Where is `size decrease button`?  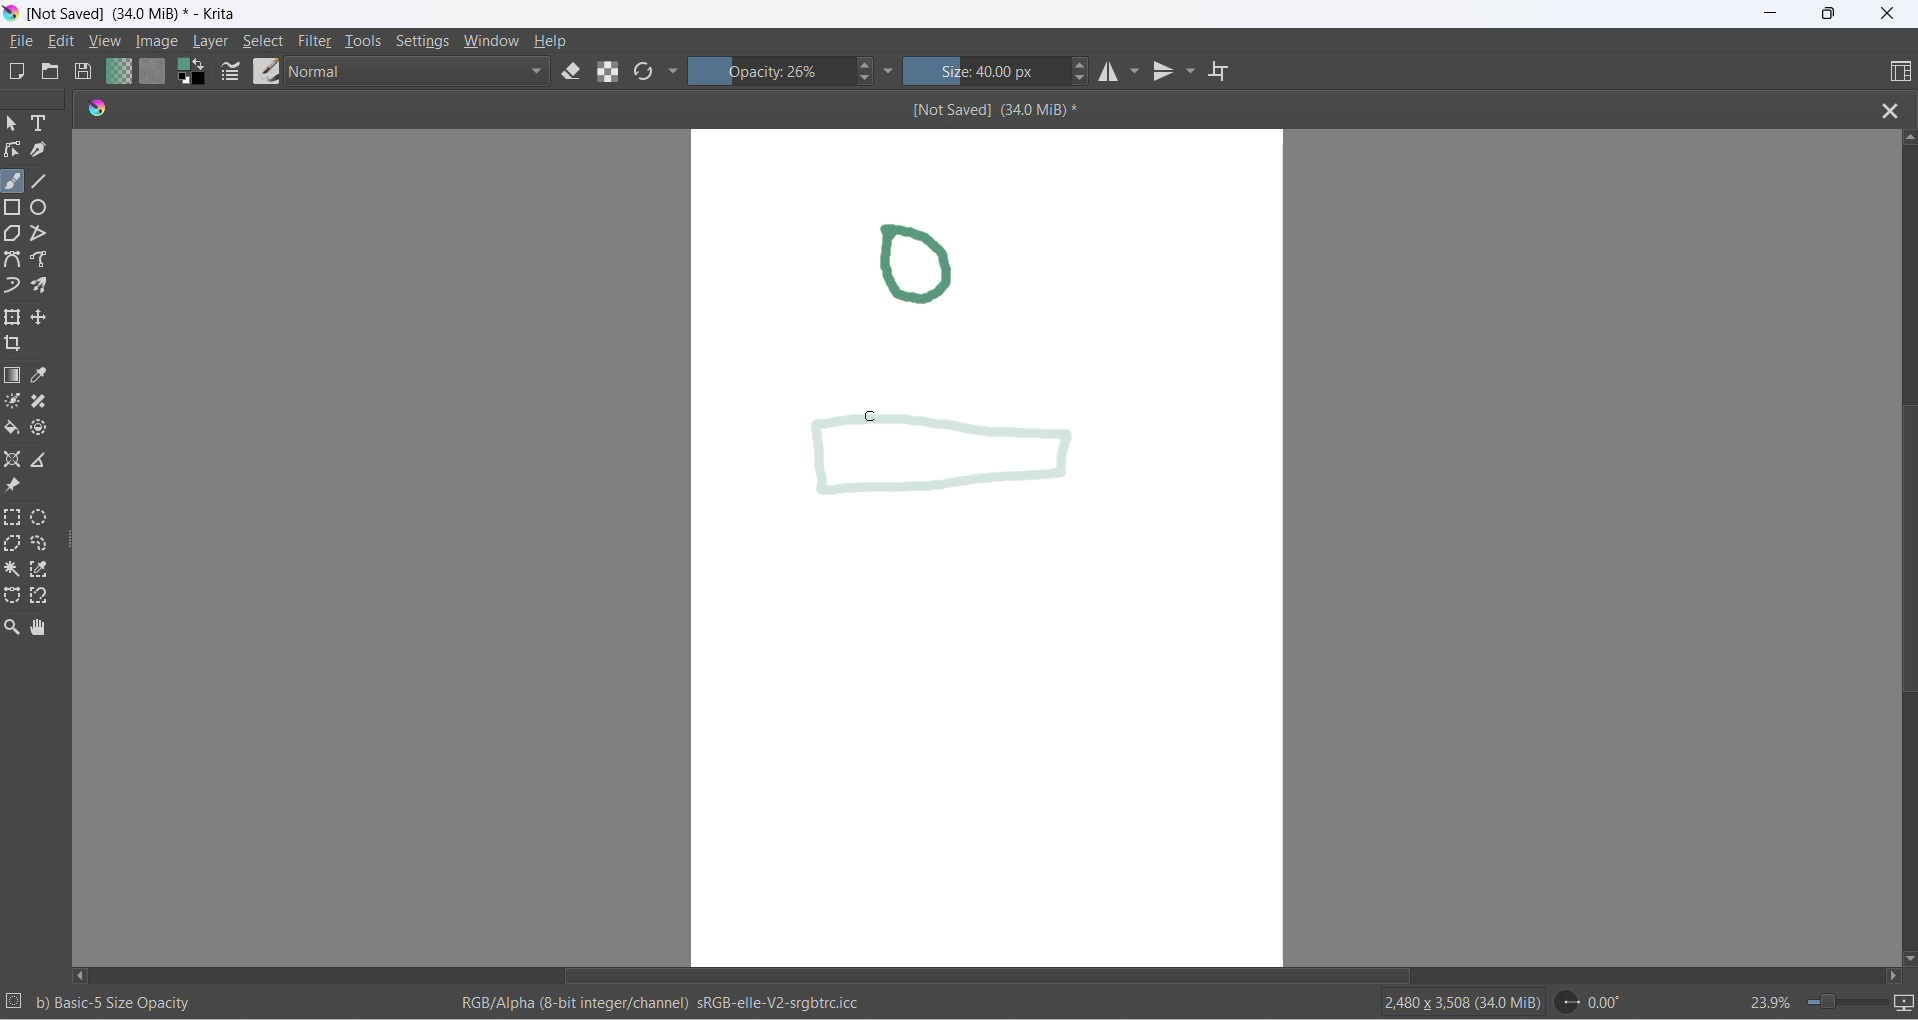 size decrease button is located at coordinates (1084, 82).